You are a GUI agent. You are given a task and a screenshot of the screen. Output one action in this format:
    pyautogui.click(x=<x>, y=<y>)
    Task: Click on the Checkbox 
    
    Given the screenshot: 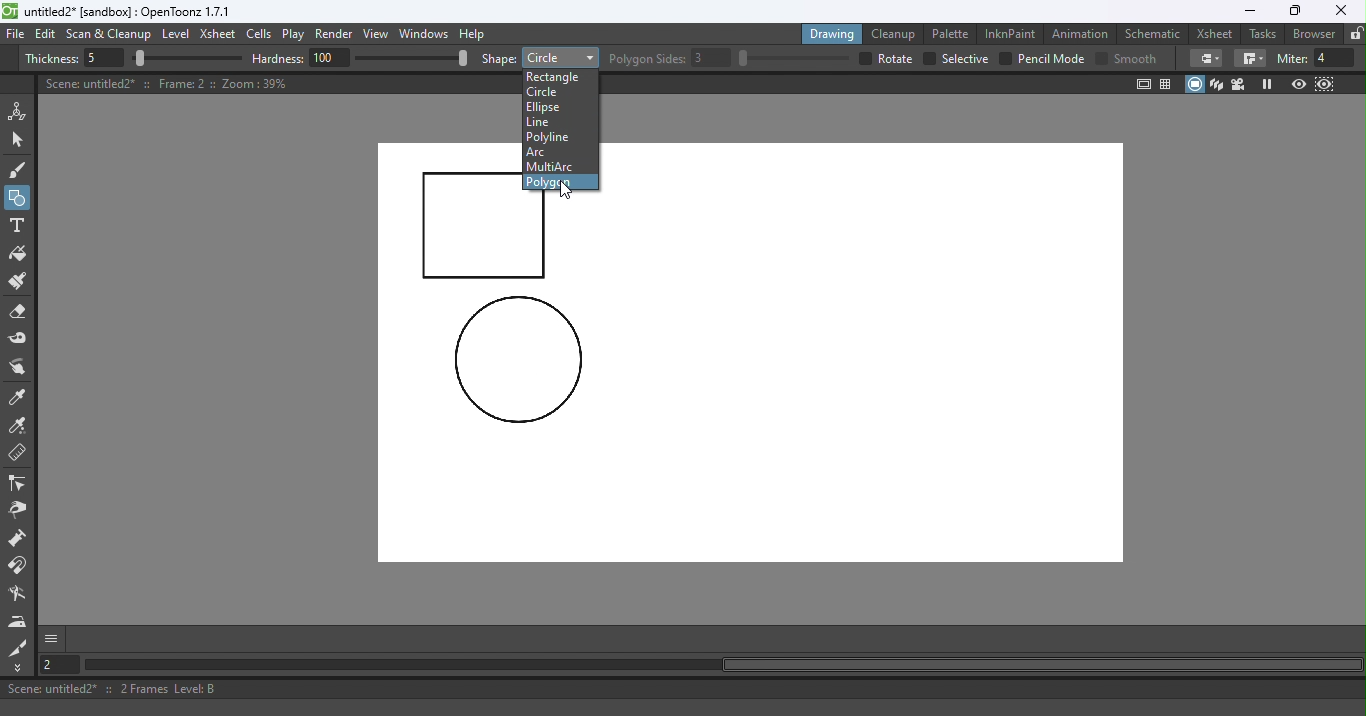 What is the action you would take?
    pyautogui.click(x=1101, y=57)
    